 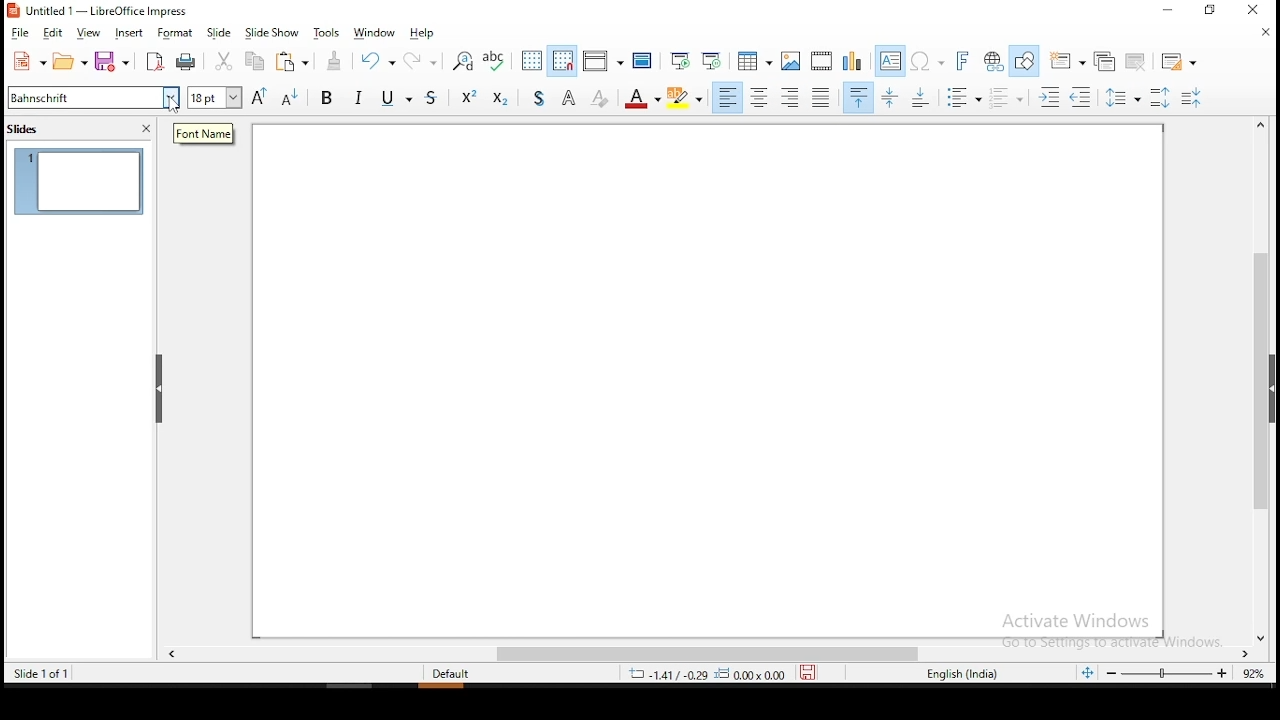 What do you see at coordinates (727, 98) in the screenshot?
I see `align left` at bounding box center [727, 98].